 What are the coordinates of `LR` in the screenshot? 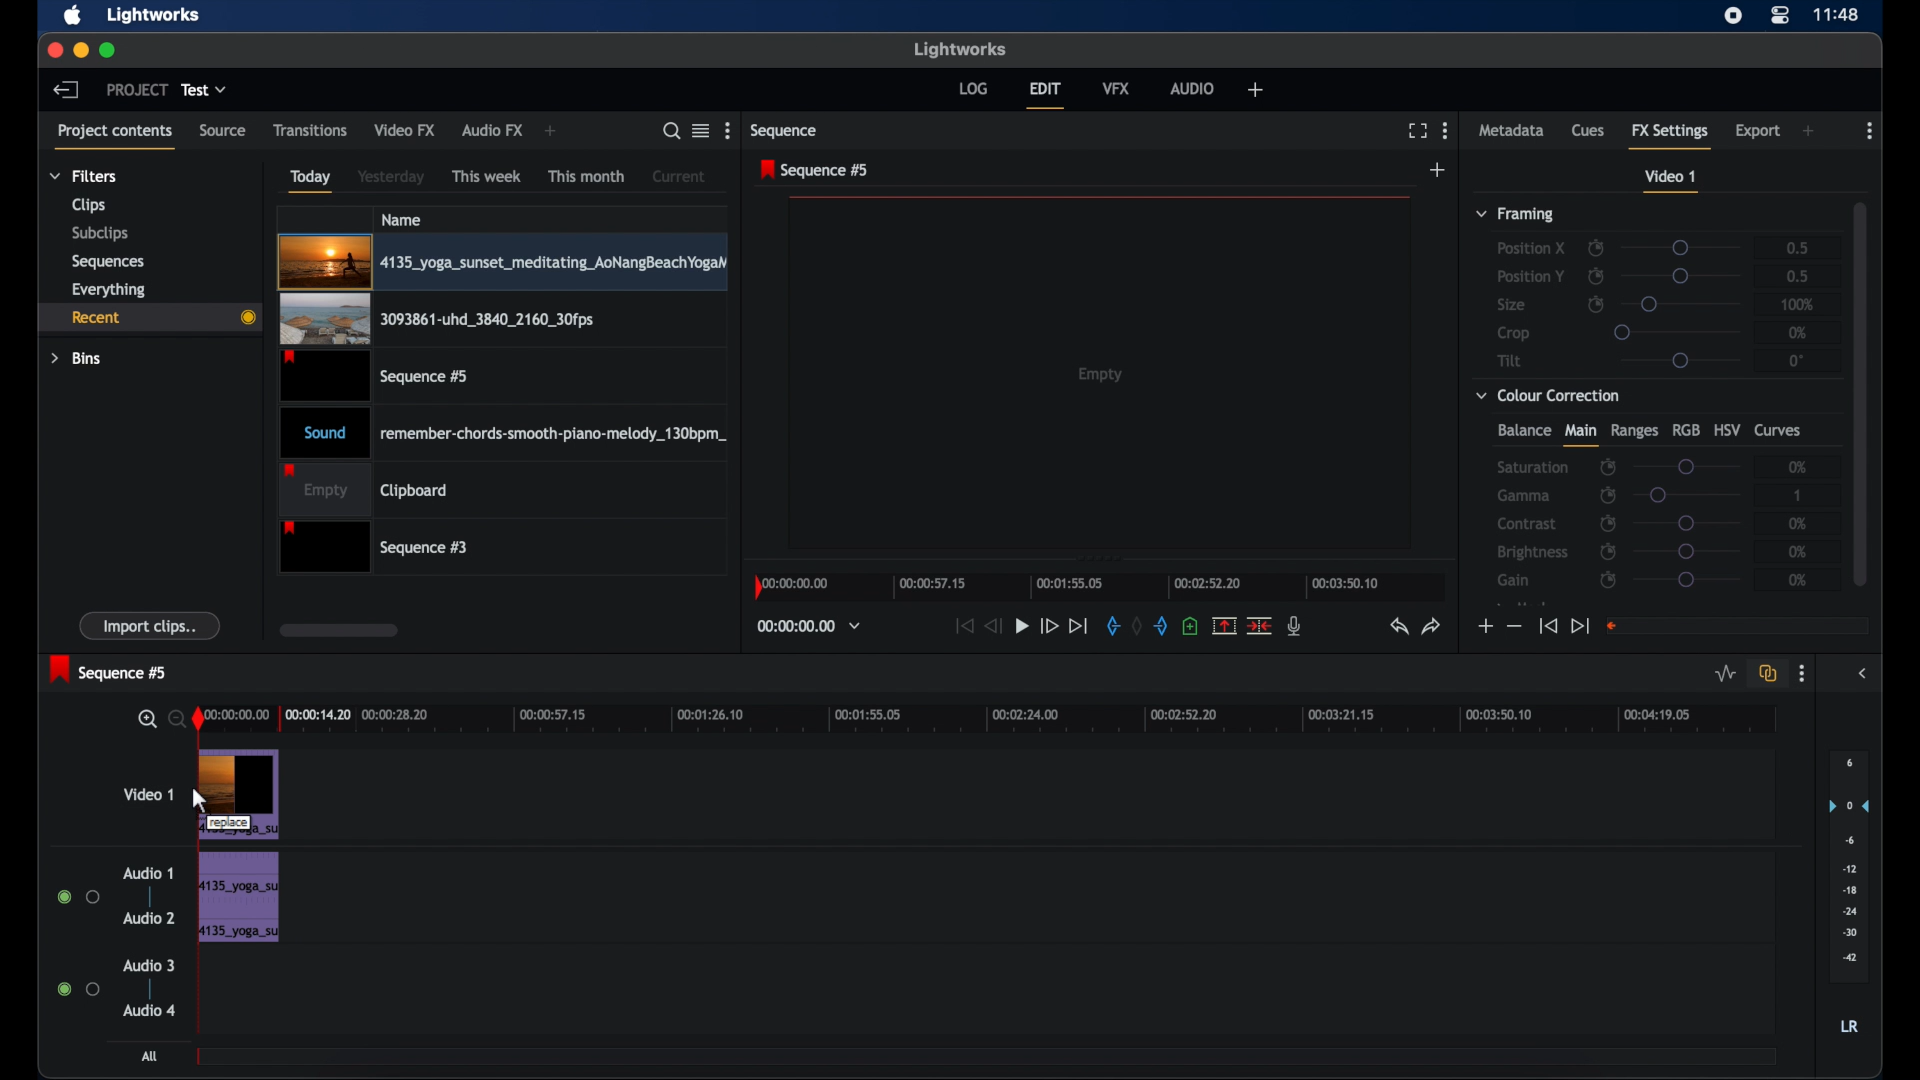 It's located at (1849, 1027).